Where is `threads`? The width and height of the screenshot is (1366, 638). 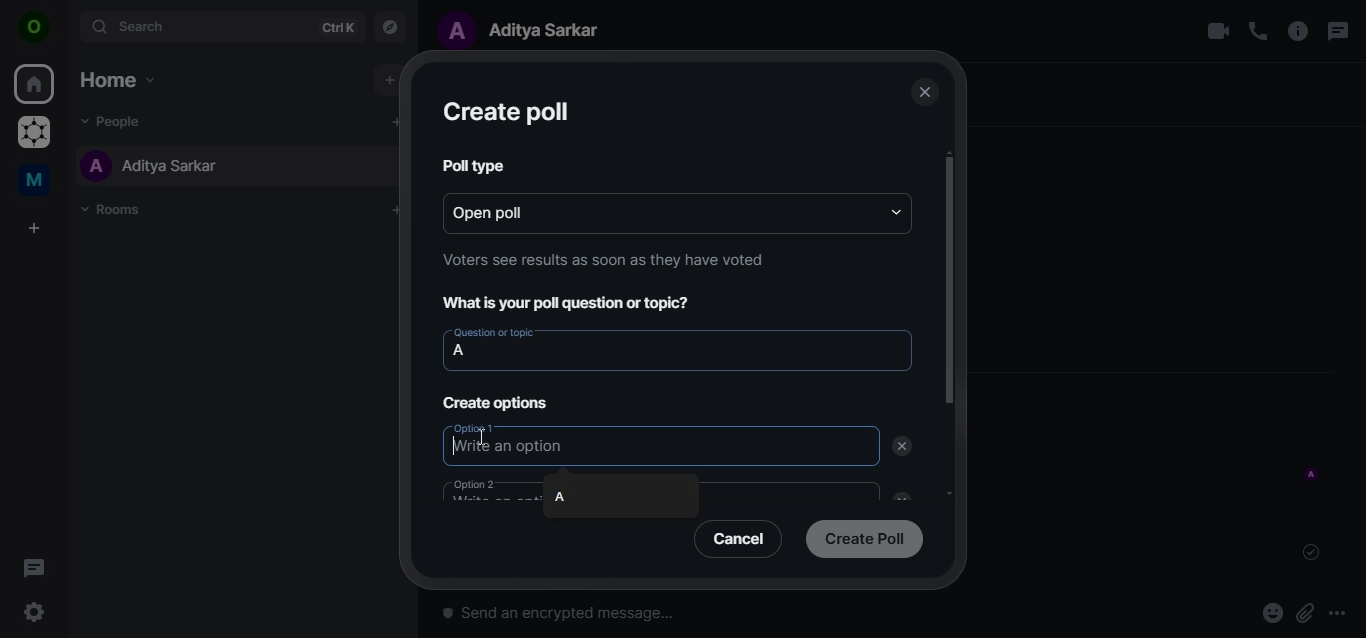 threads is located at coordinates (34, 567).